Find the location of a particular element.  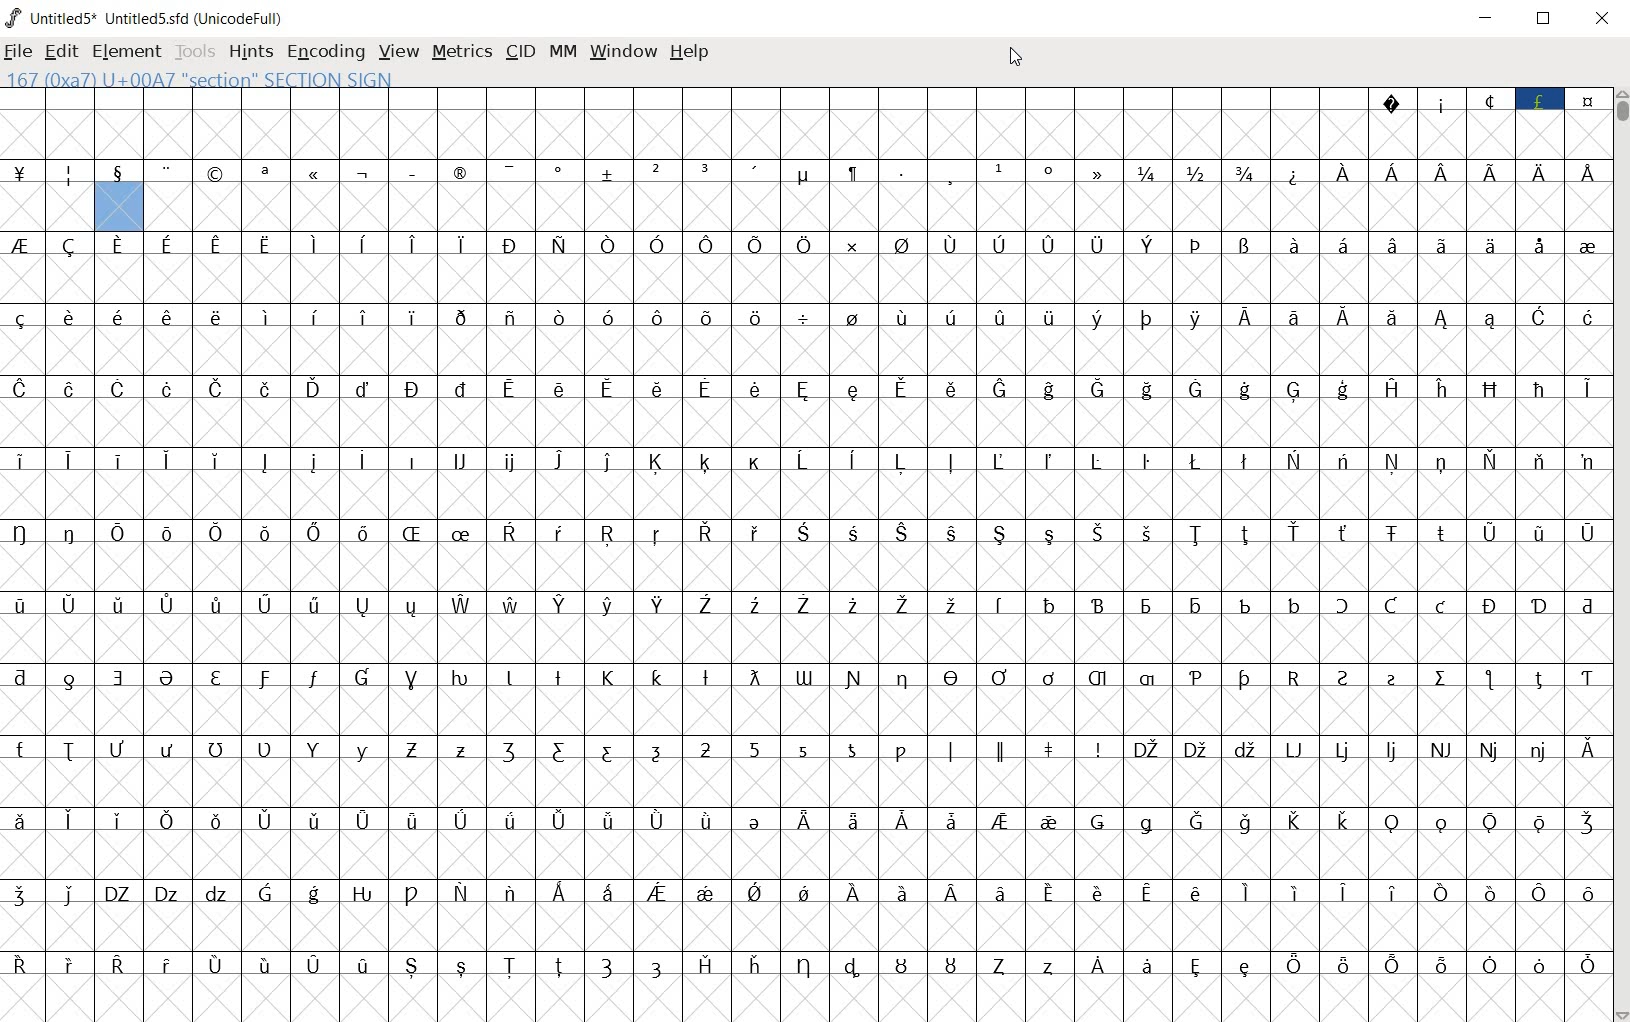

window is located at coordinates (623, 50).